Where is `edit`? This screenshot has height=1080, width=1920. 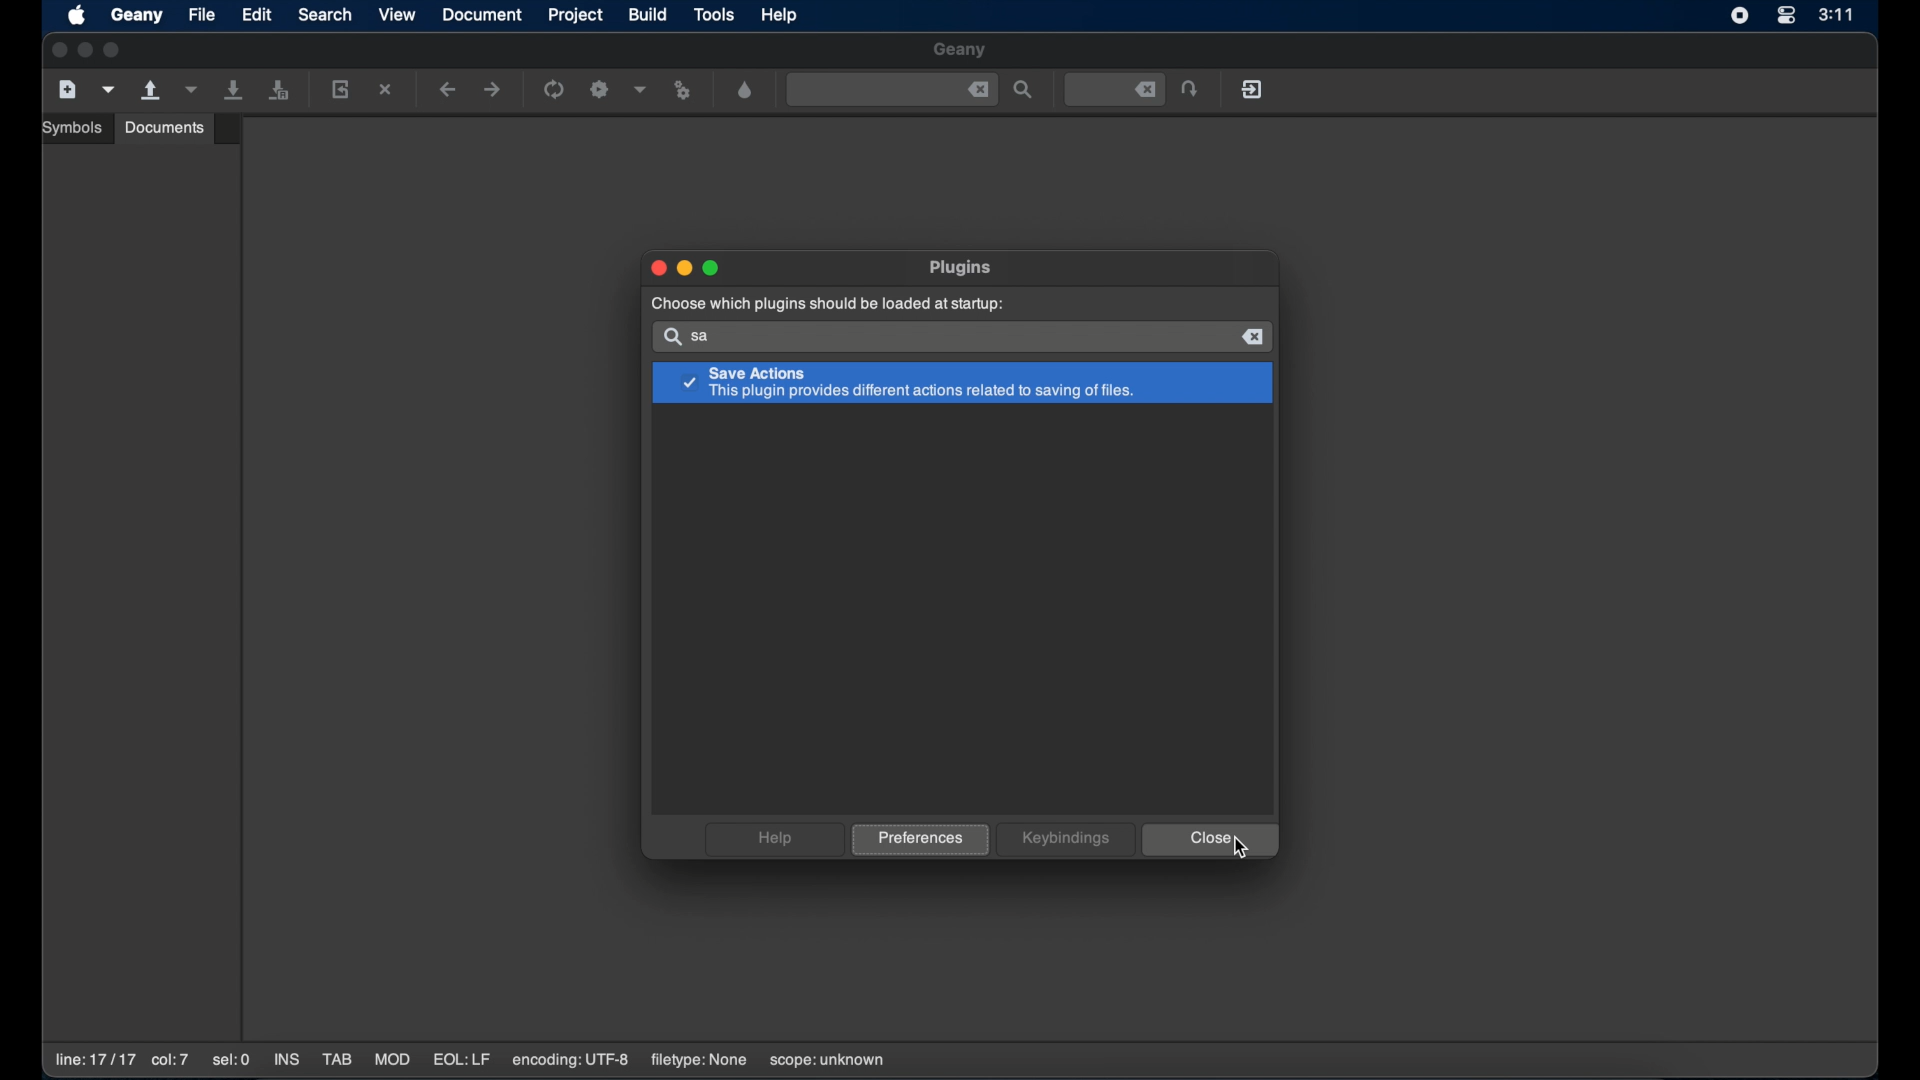 edit is located at coordinates (257, 14).